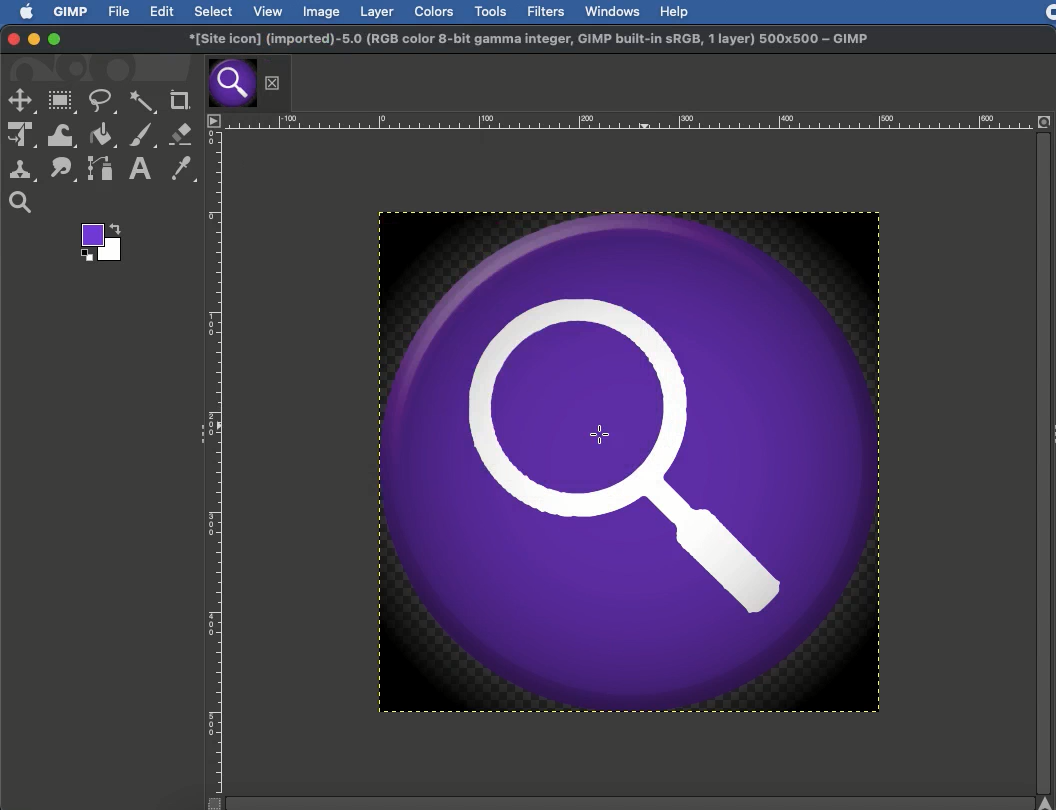  Describe the element at coordinates (20, 11) in the screenshot. I see `Logo` at that location.